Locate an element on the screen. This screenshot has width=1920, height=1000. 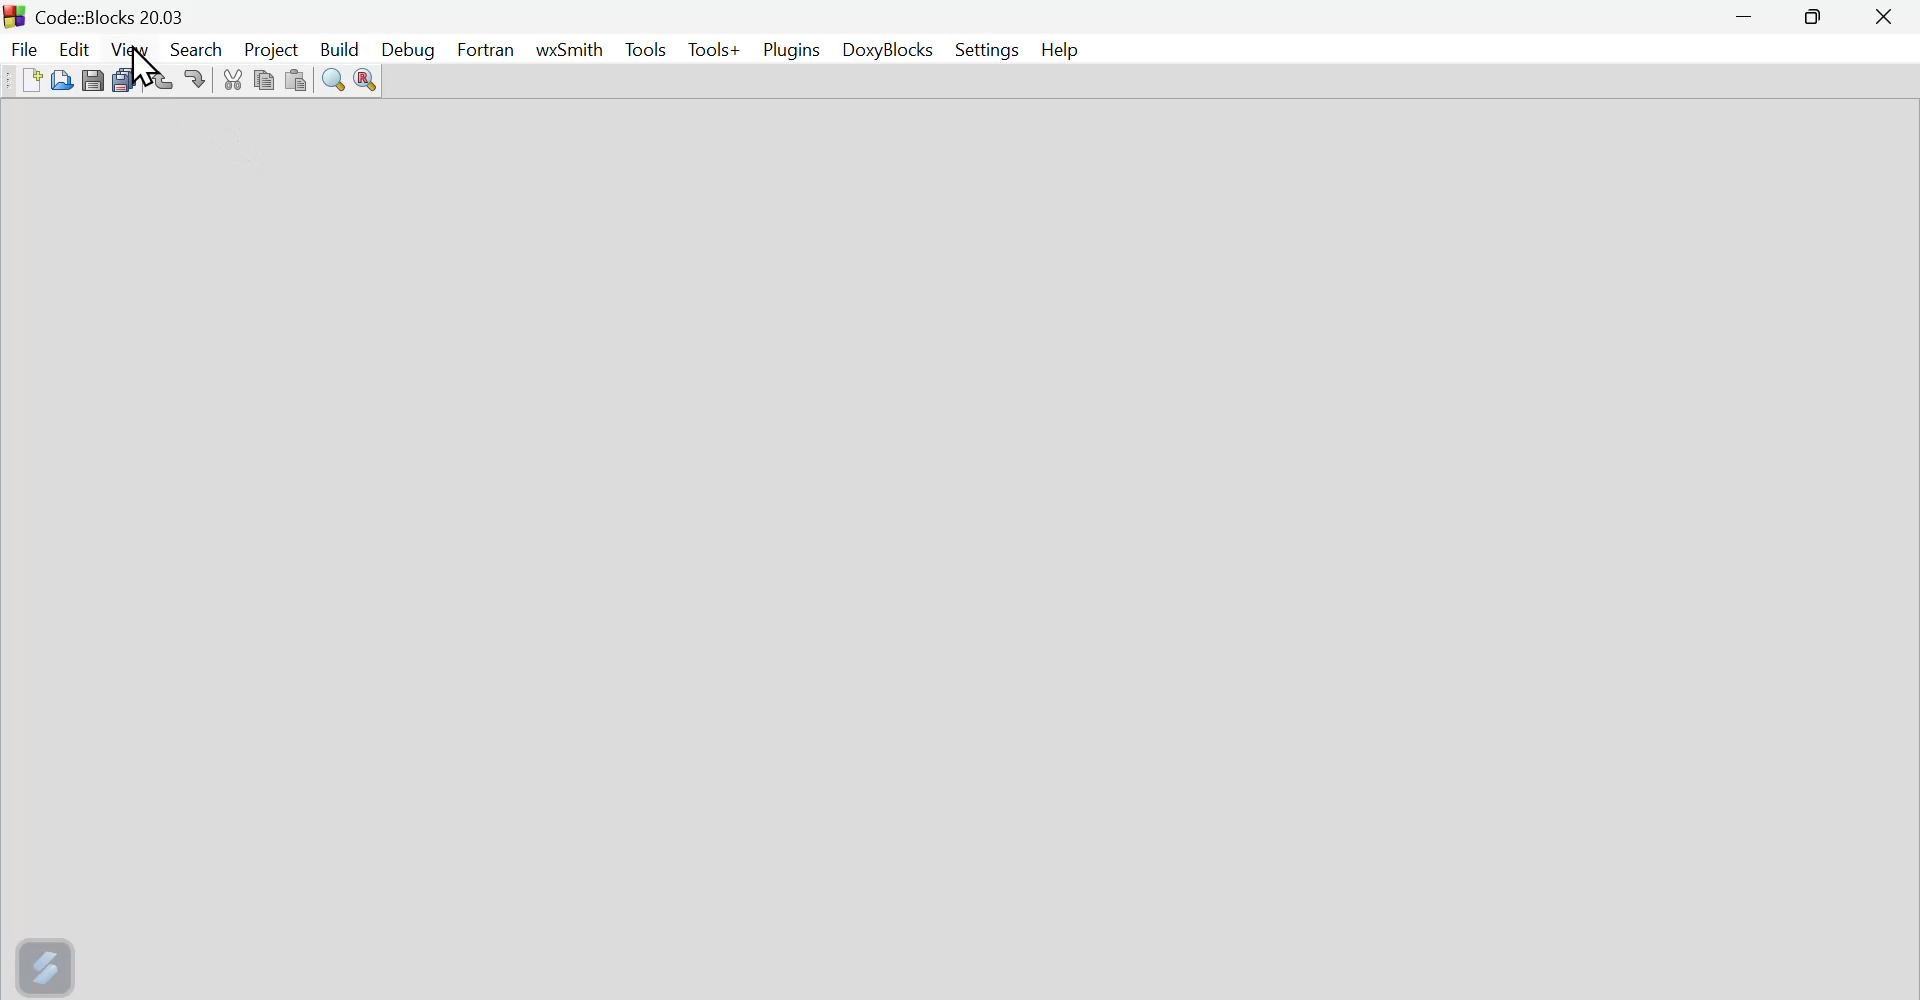
maximise is located at coordinates (1818, 20).